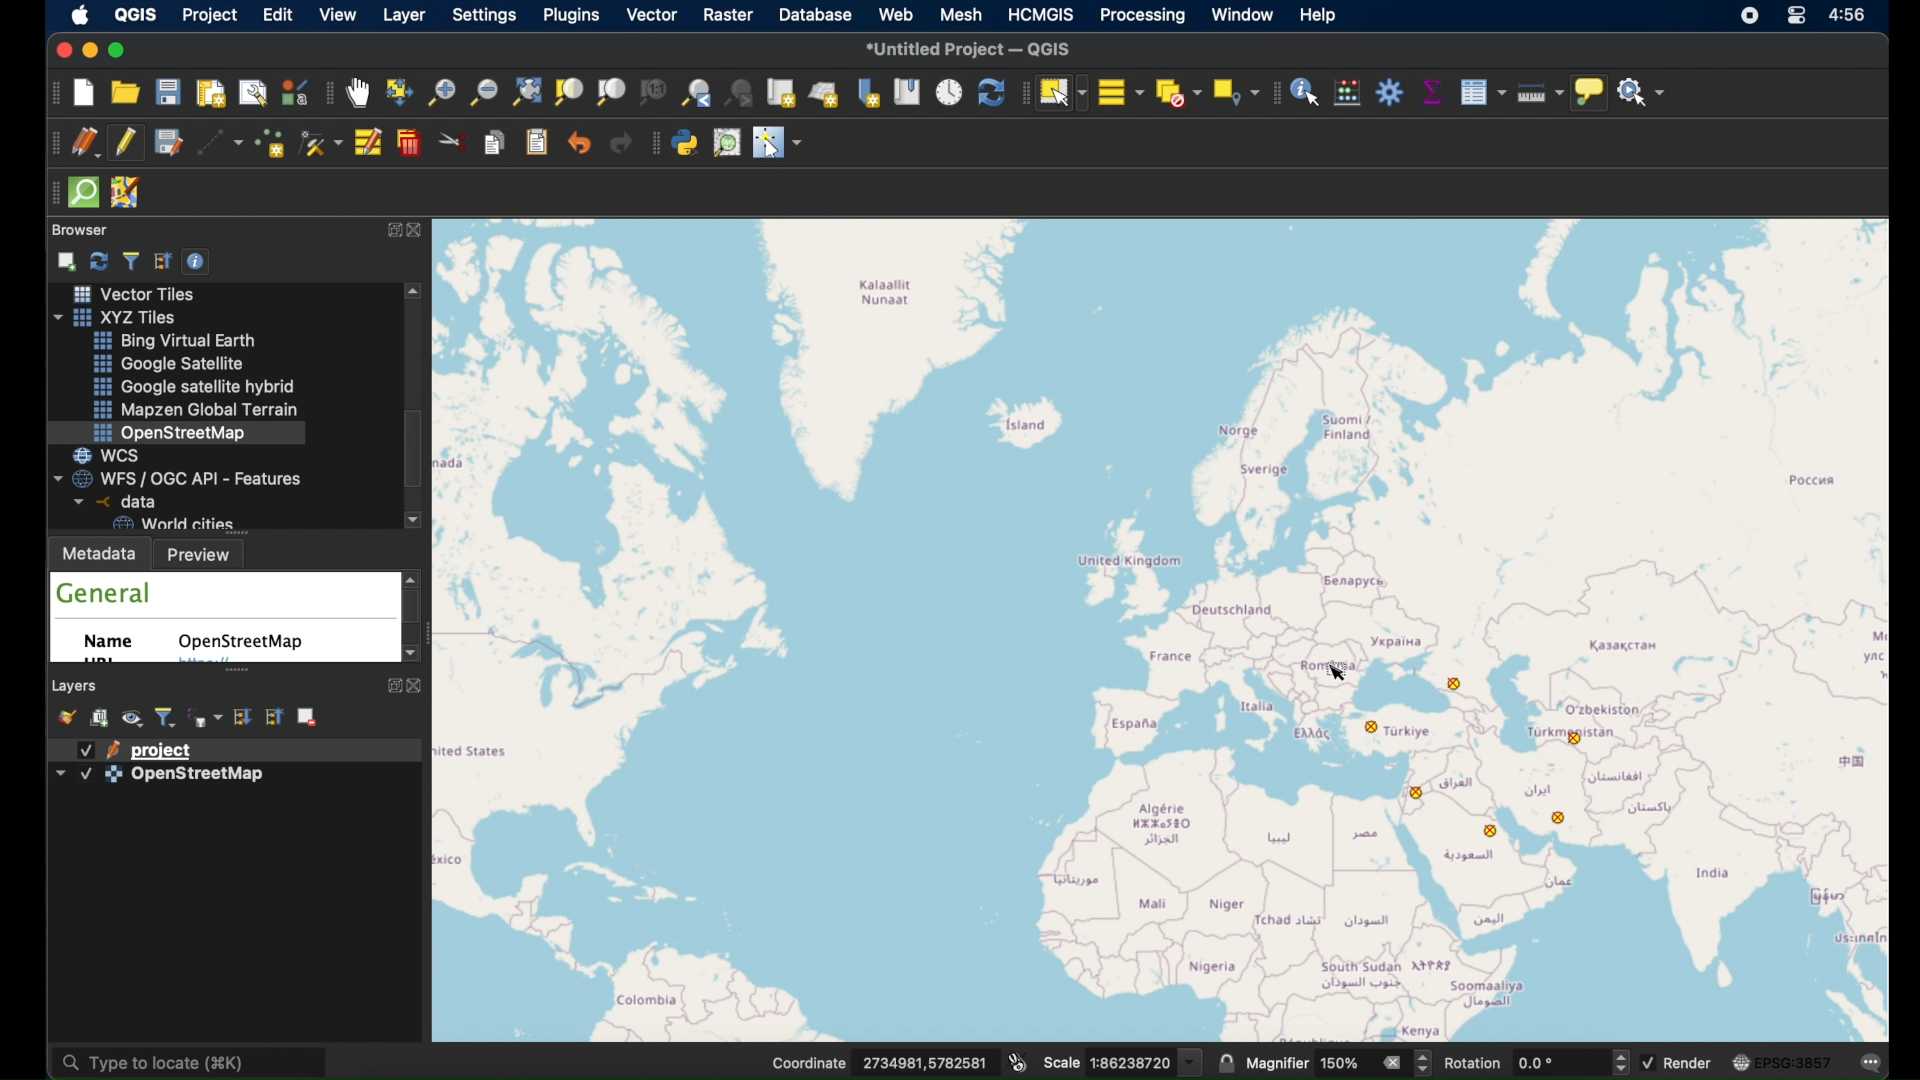  I want to click on digitize with segment, so click(223, 145).